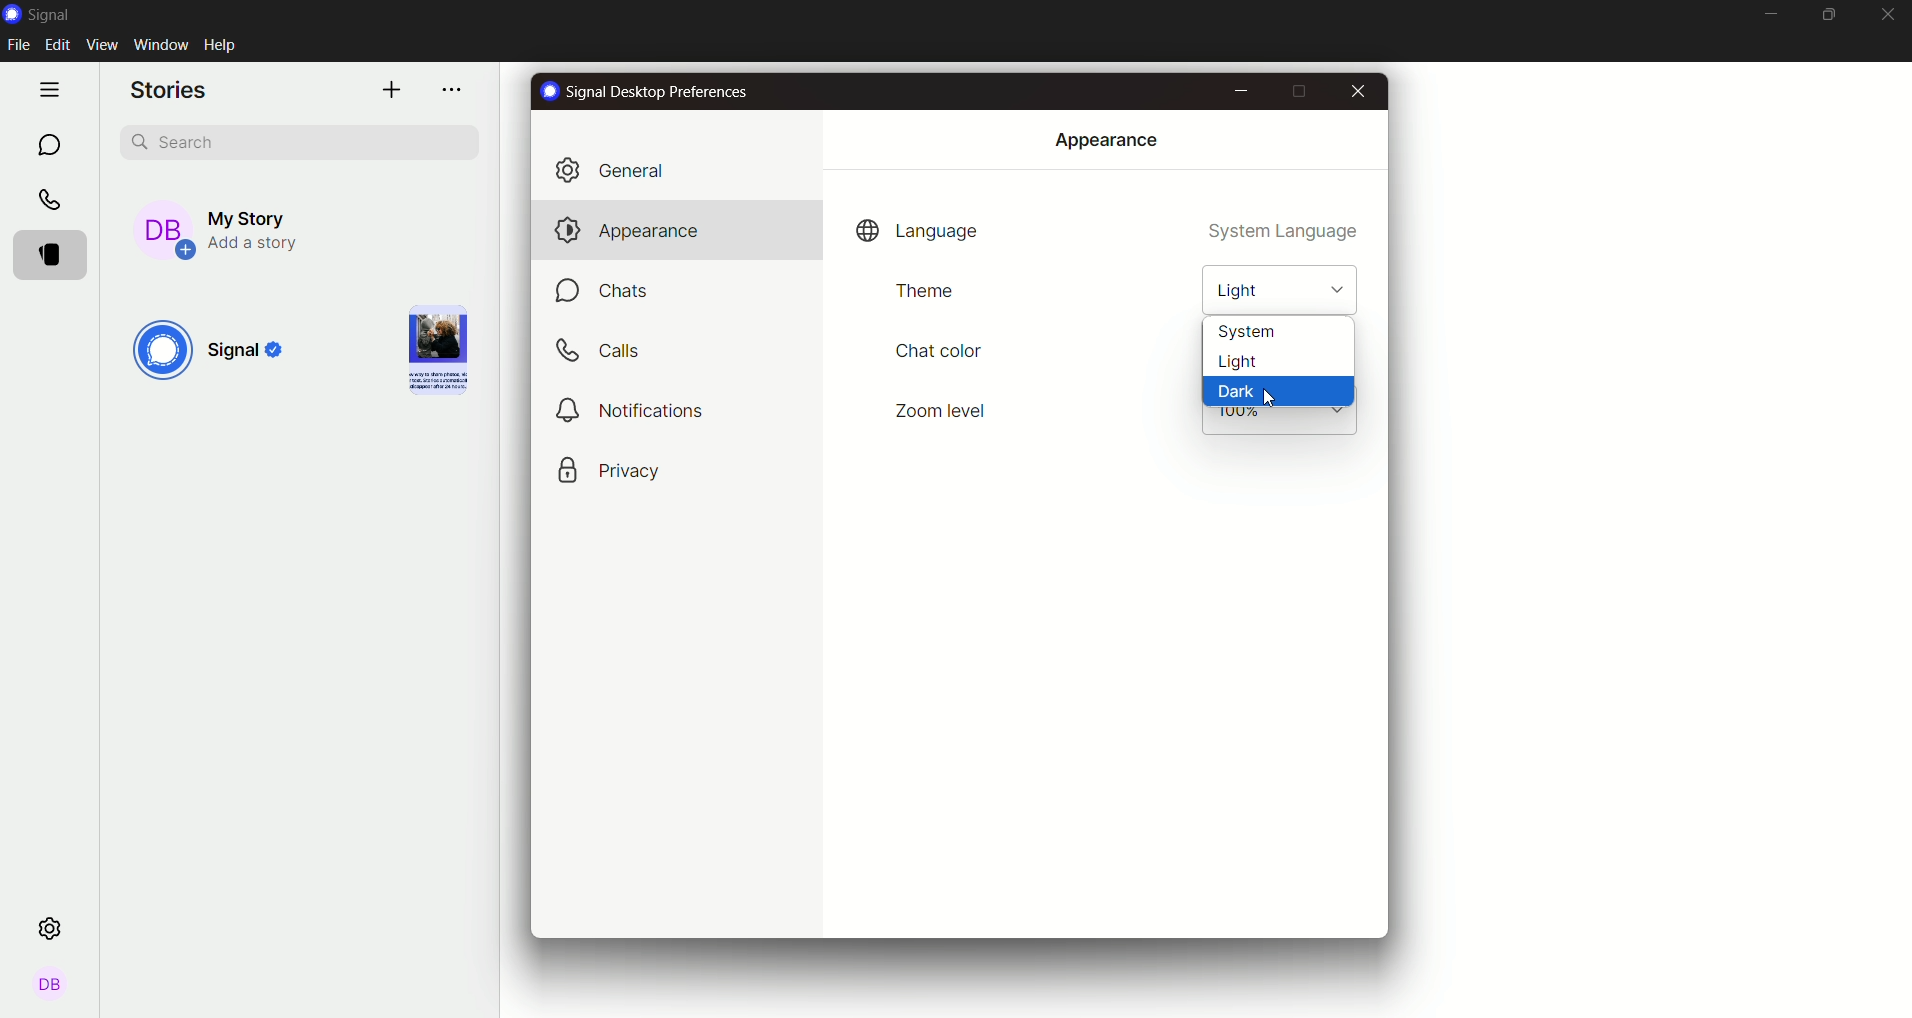 The width and height of the screenshot is (1912, 1018). I want to click on maximize, so click(1297, 92).